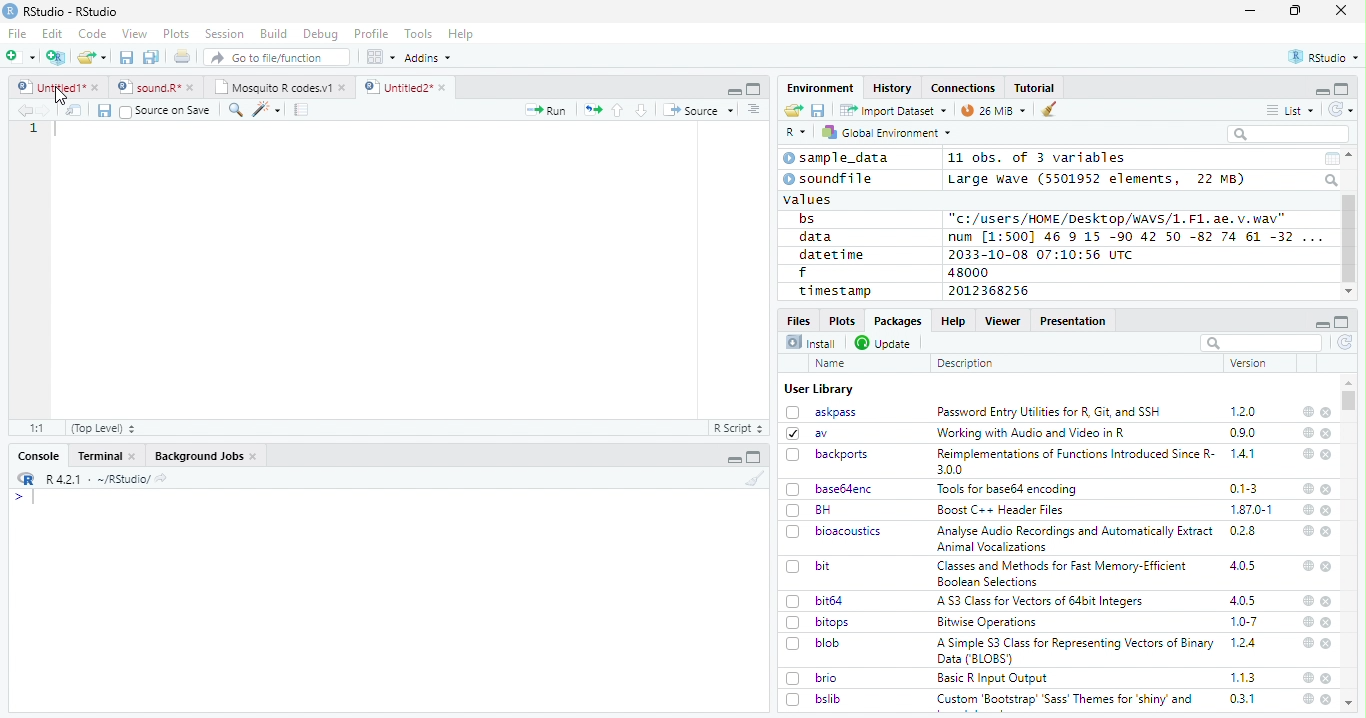 The width and height of the screenshot is (1366, 718). Describe the element at coordinates (152, 58) in the screenshot. I see `Save all the open documents` at that location.